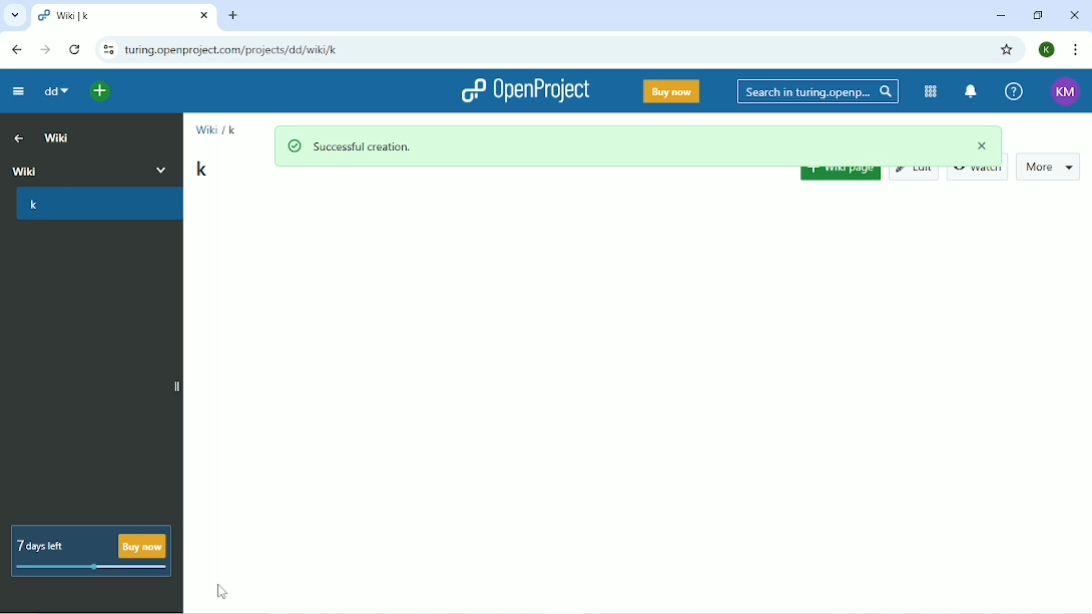 Image resolution: width=1092 pixels, height=614 pixels. I want to click on Wiki, so click(205, 135).